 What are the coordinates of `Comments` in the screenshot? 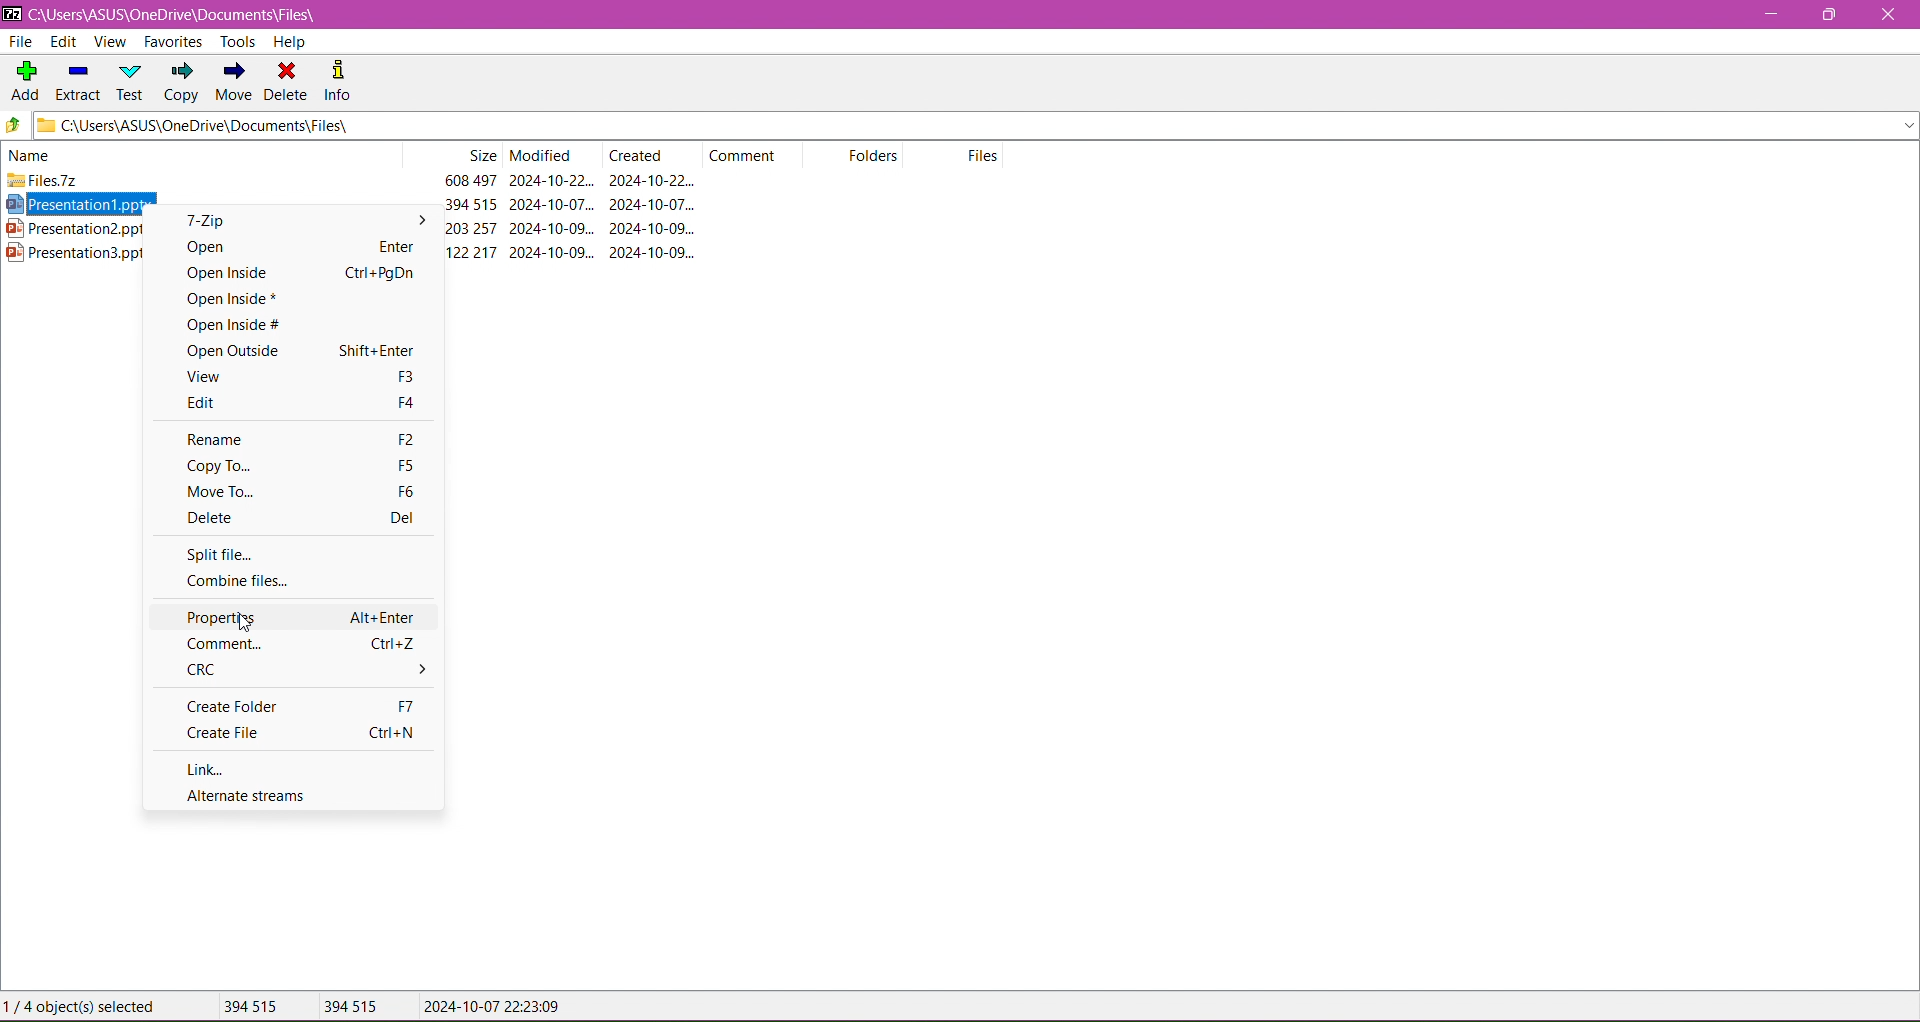 It's located at (300, 645).